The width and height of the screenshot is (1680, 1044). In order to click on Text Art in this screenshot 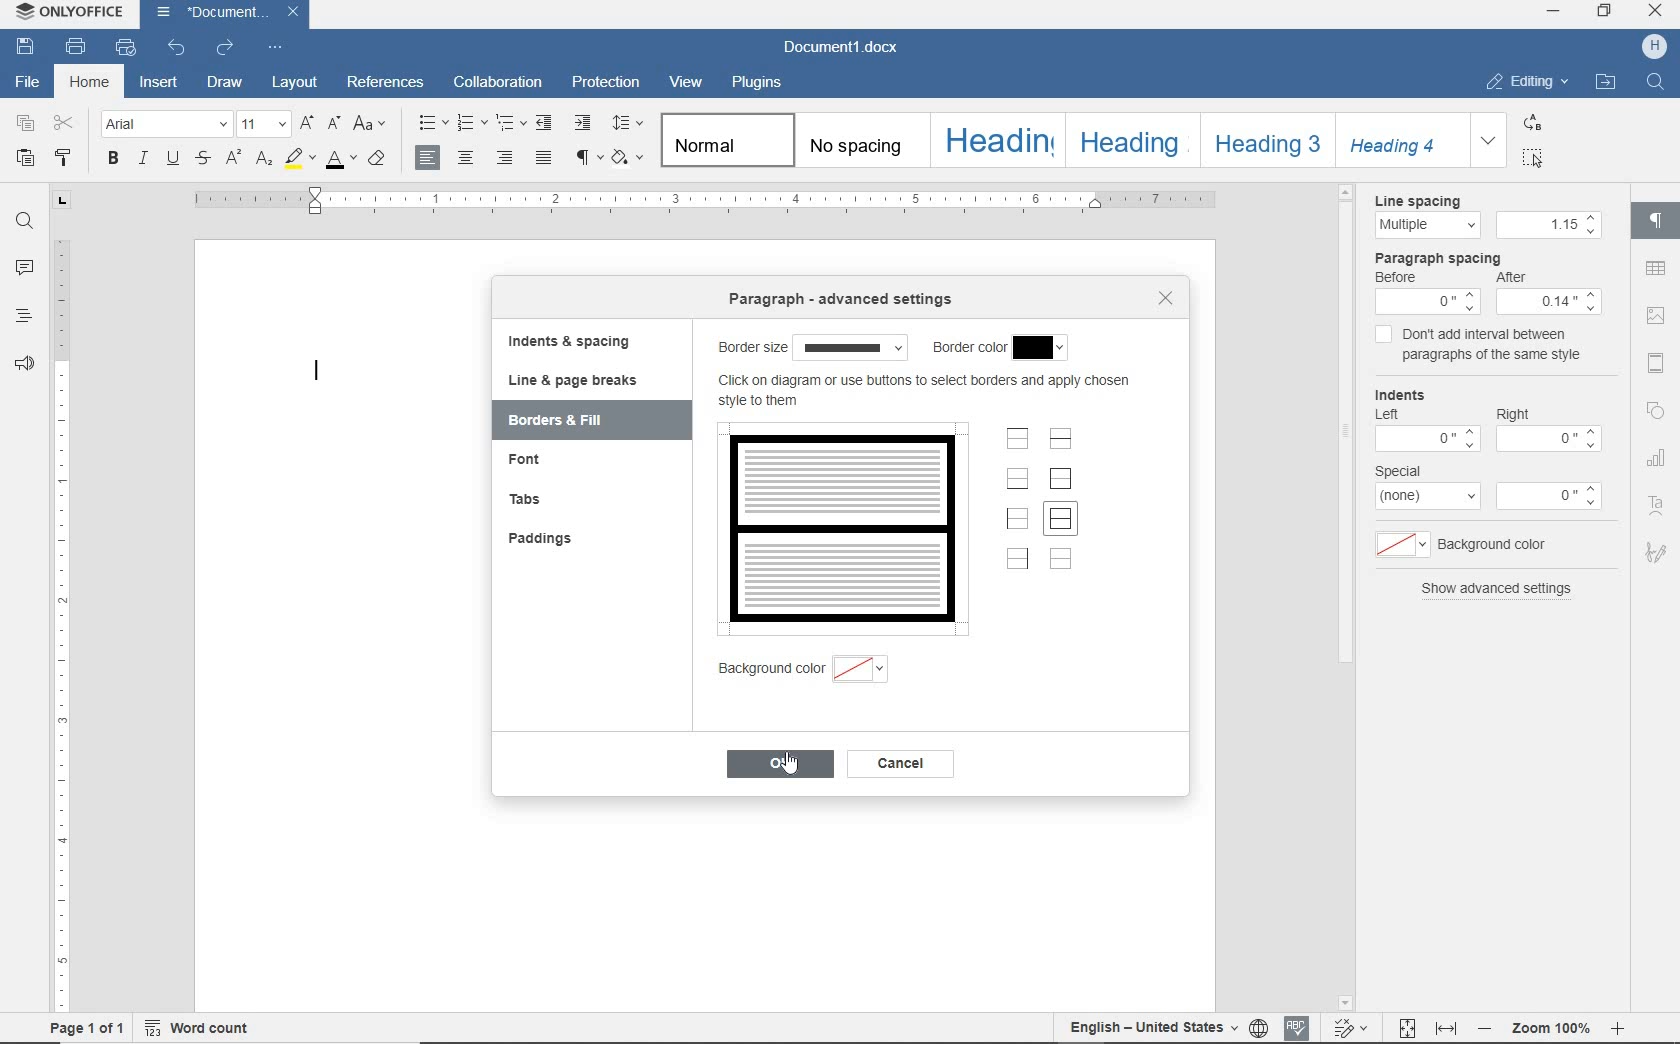, I will do `click(1658, 506)`.